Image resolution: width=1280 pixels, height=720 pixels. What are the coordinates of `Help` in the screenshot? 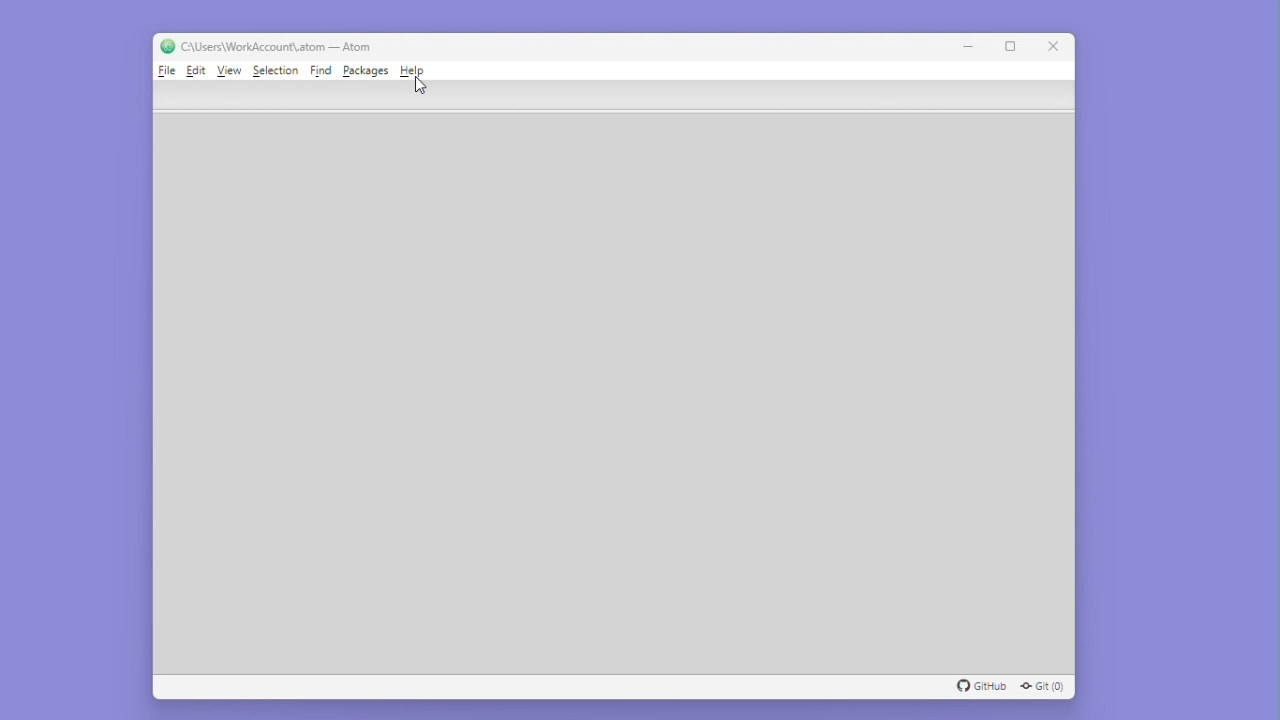 It's located at (418, 71).